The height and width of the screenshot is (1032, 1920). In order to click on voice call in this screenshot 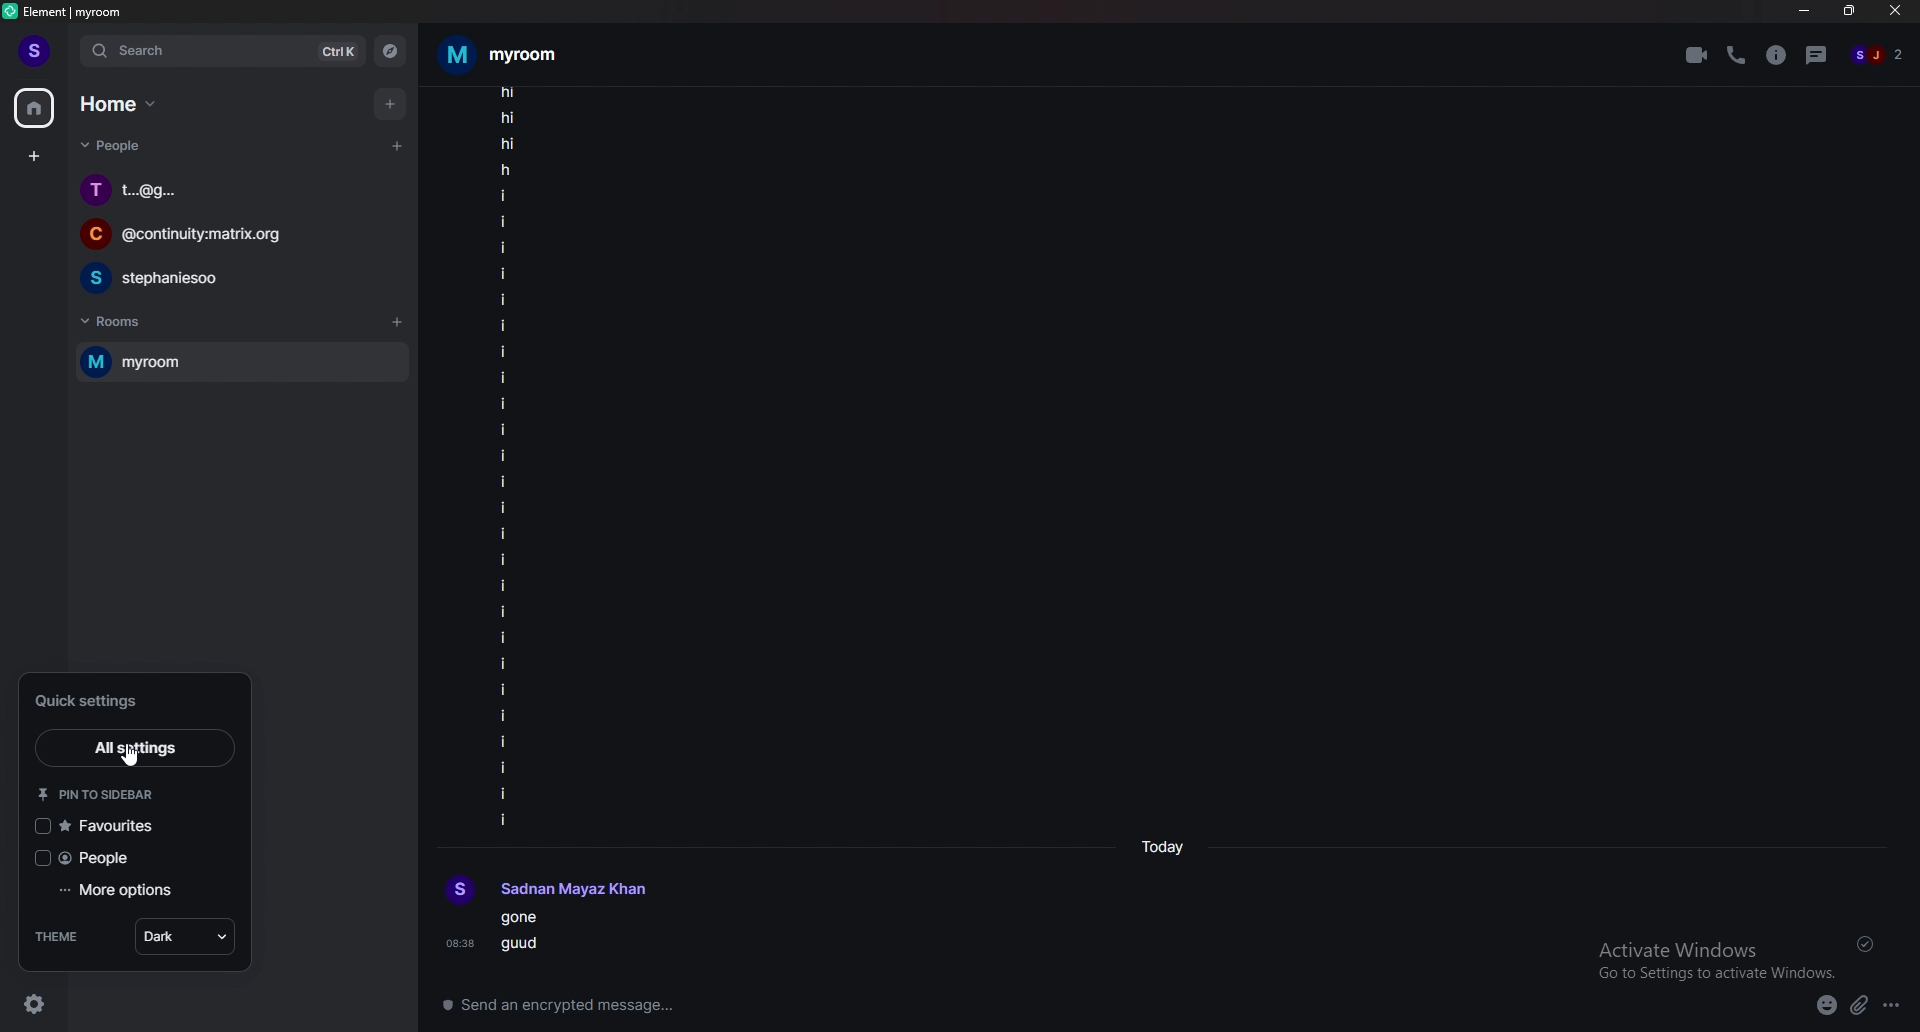, I will do `click(1736, 56)`.